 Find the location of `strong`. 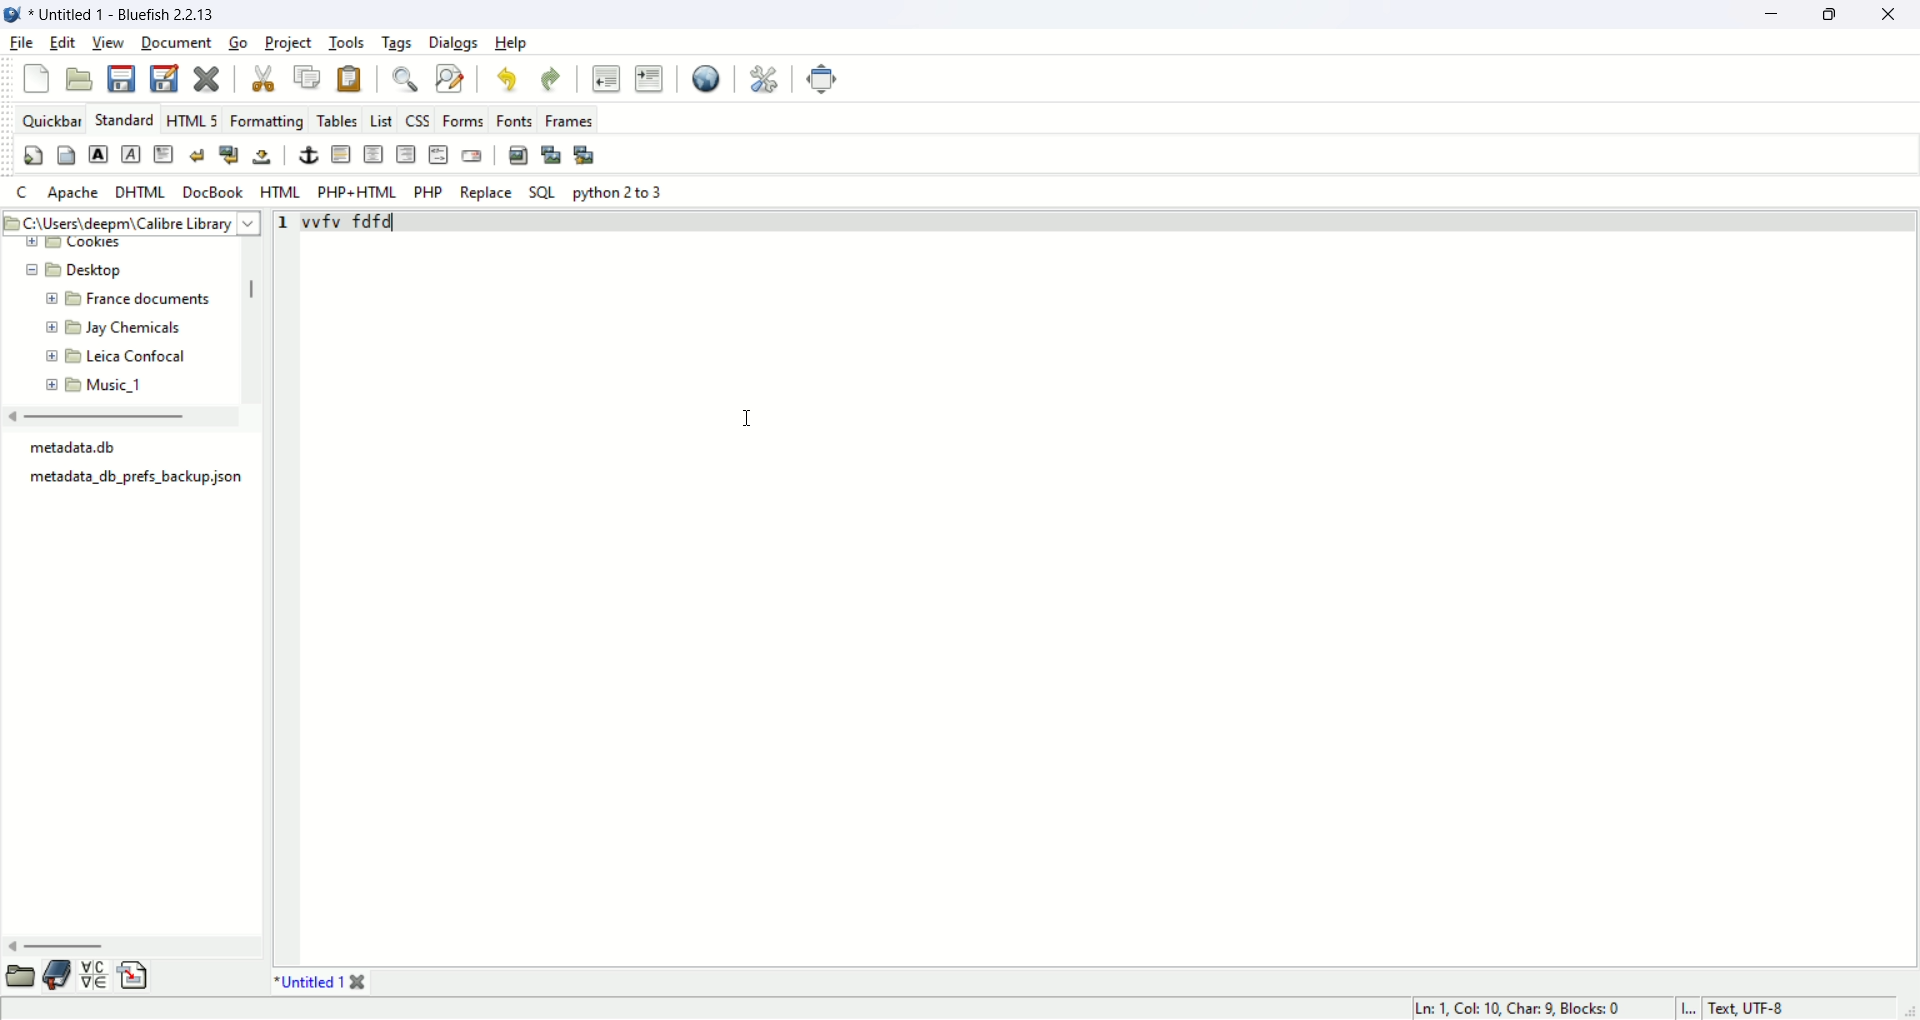

strong is located at coordinates (97, 153).